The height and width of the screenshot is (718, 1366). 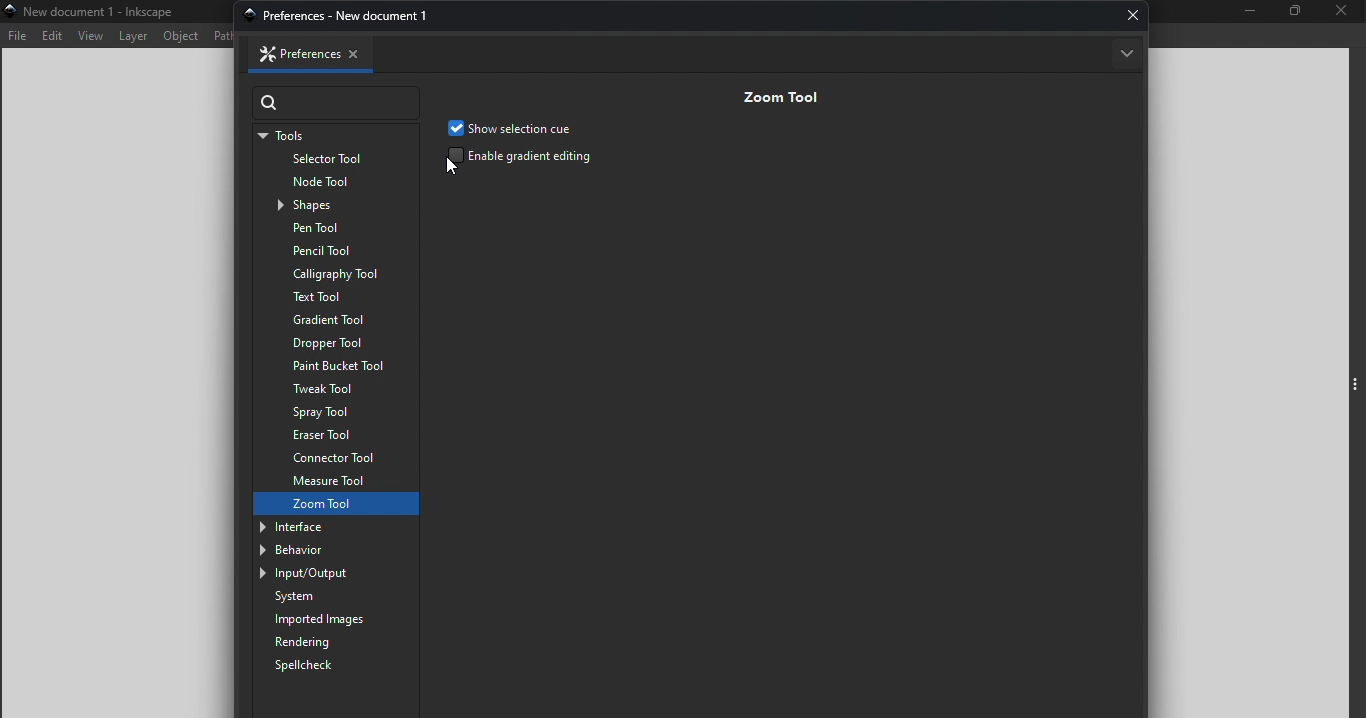 What do you see at coordinates (347, 16) in the screenshot?
I see `preferences` at bounding box center [347, 16].